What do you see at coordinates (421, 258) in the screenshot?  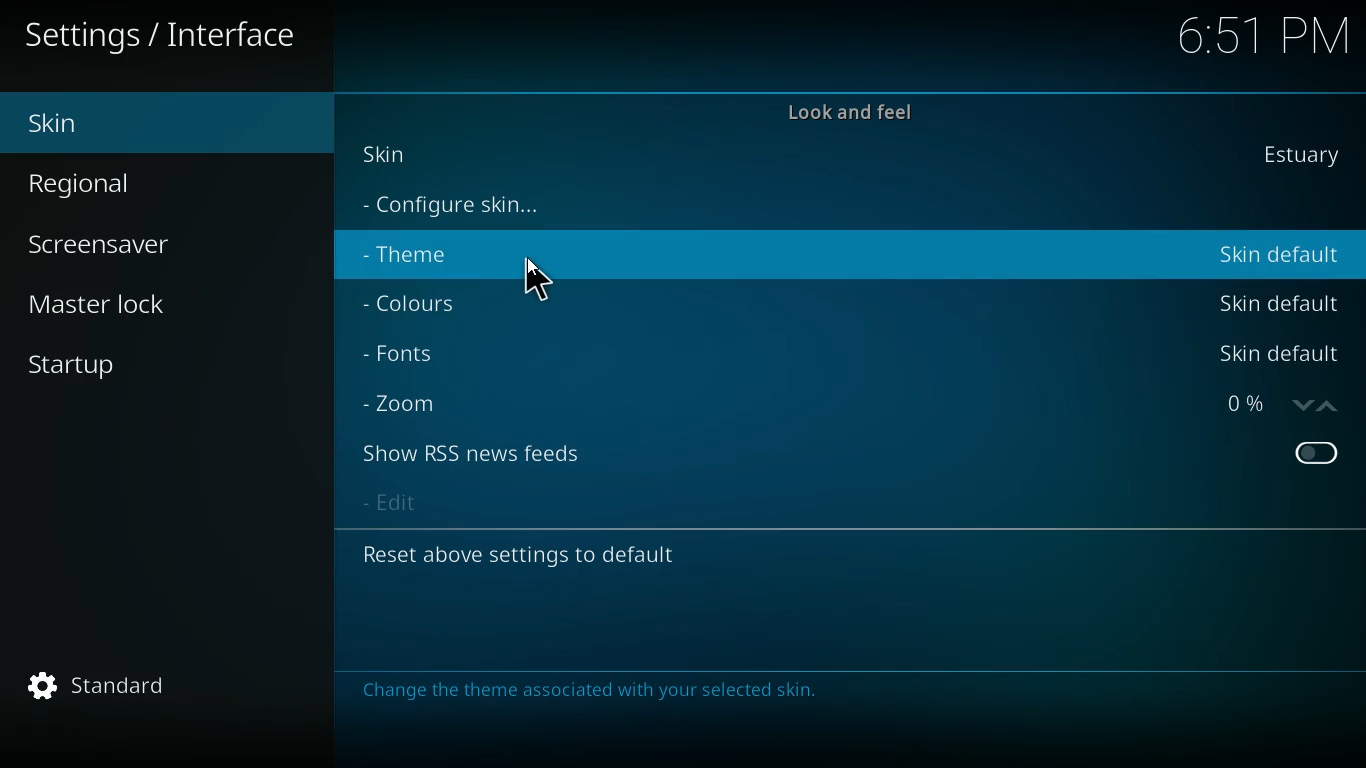 I see `theme` at bounding box center [421, 258].